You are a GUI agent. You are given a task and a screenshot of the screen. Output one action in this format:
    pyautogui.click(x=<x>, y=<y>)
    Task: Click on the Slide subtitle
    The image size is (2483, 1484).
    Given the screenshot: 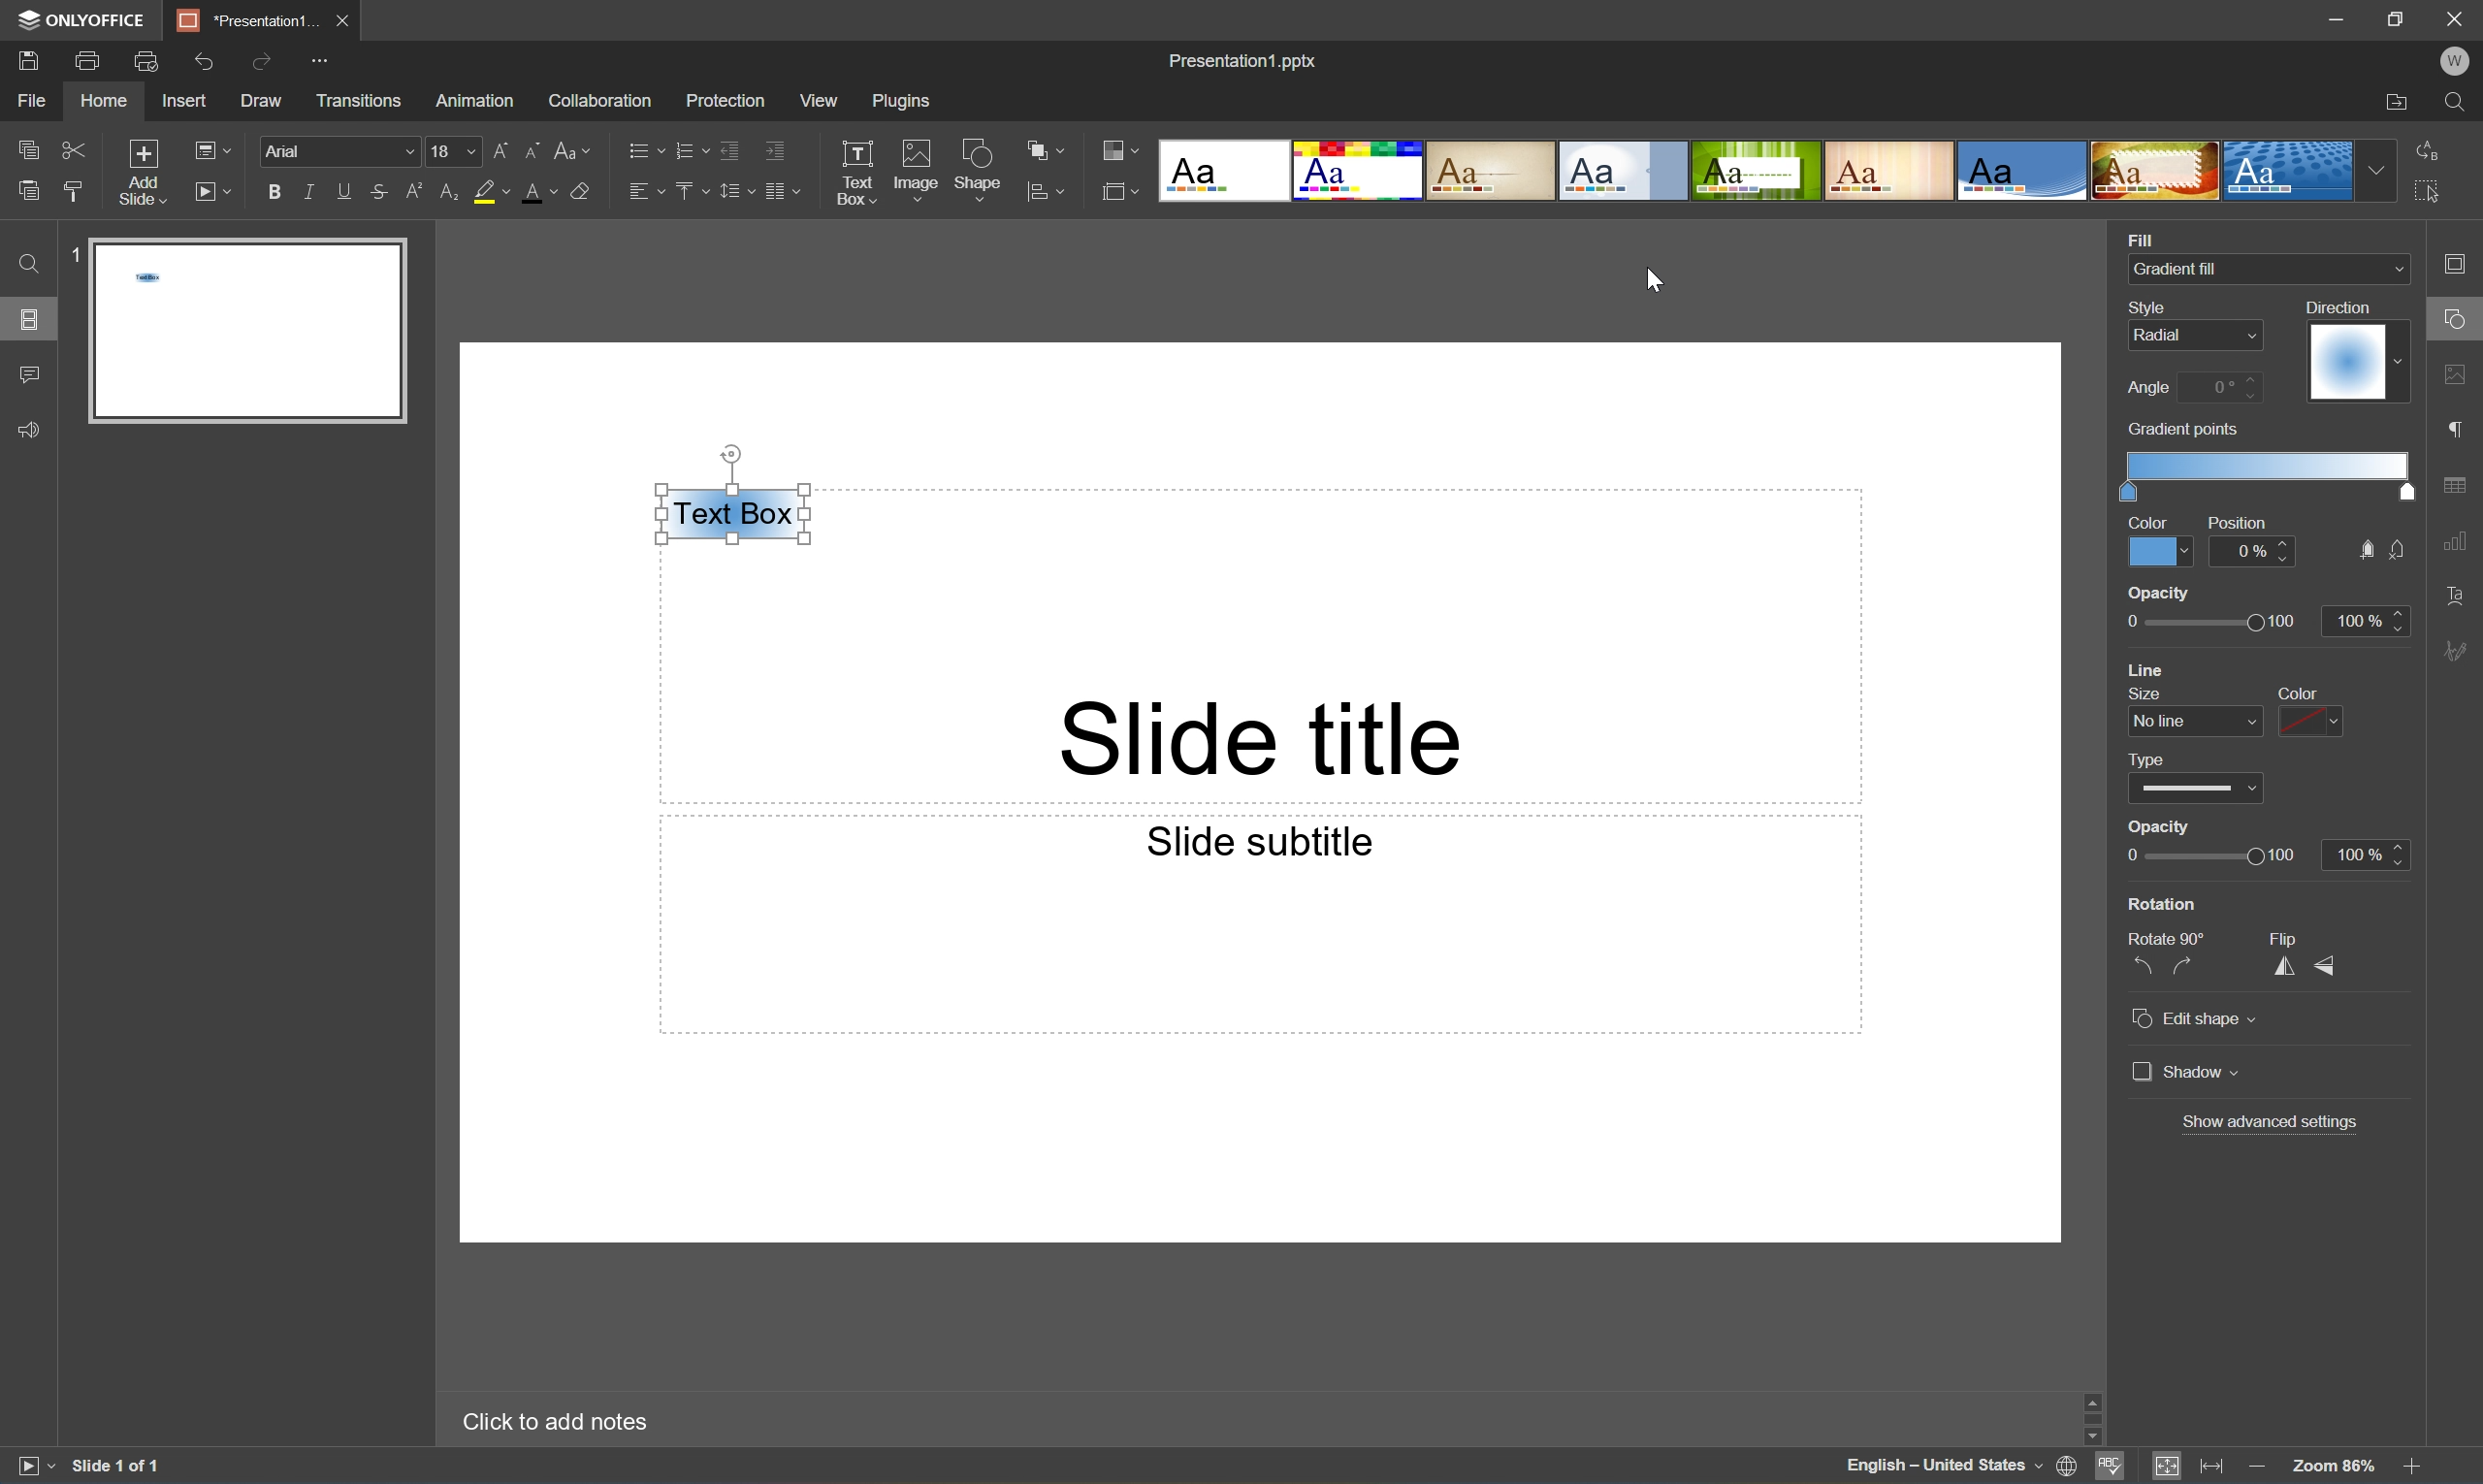 What is the action you would take?
    pyautogui.click(x=1268, y=845)
    